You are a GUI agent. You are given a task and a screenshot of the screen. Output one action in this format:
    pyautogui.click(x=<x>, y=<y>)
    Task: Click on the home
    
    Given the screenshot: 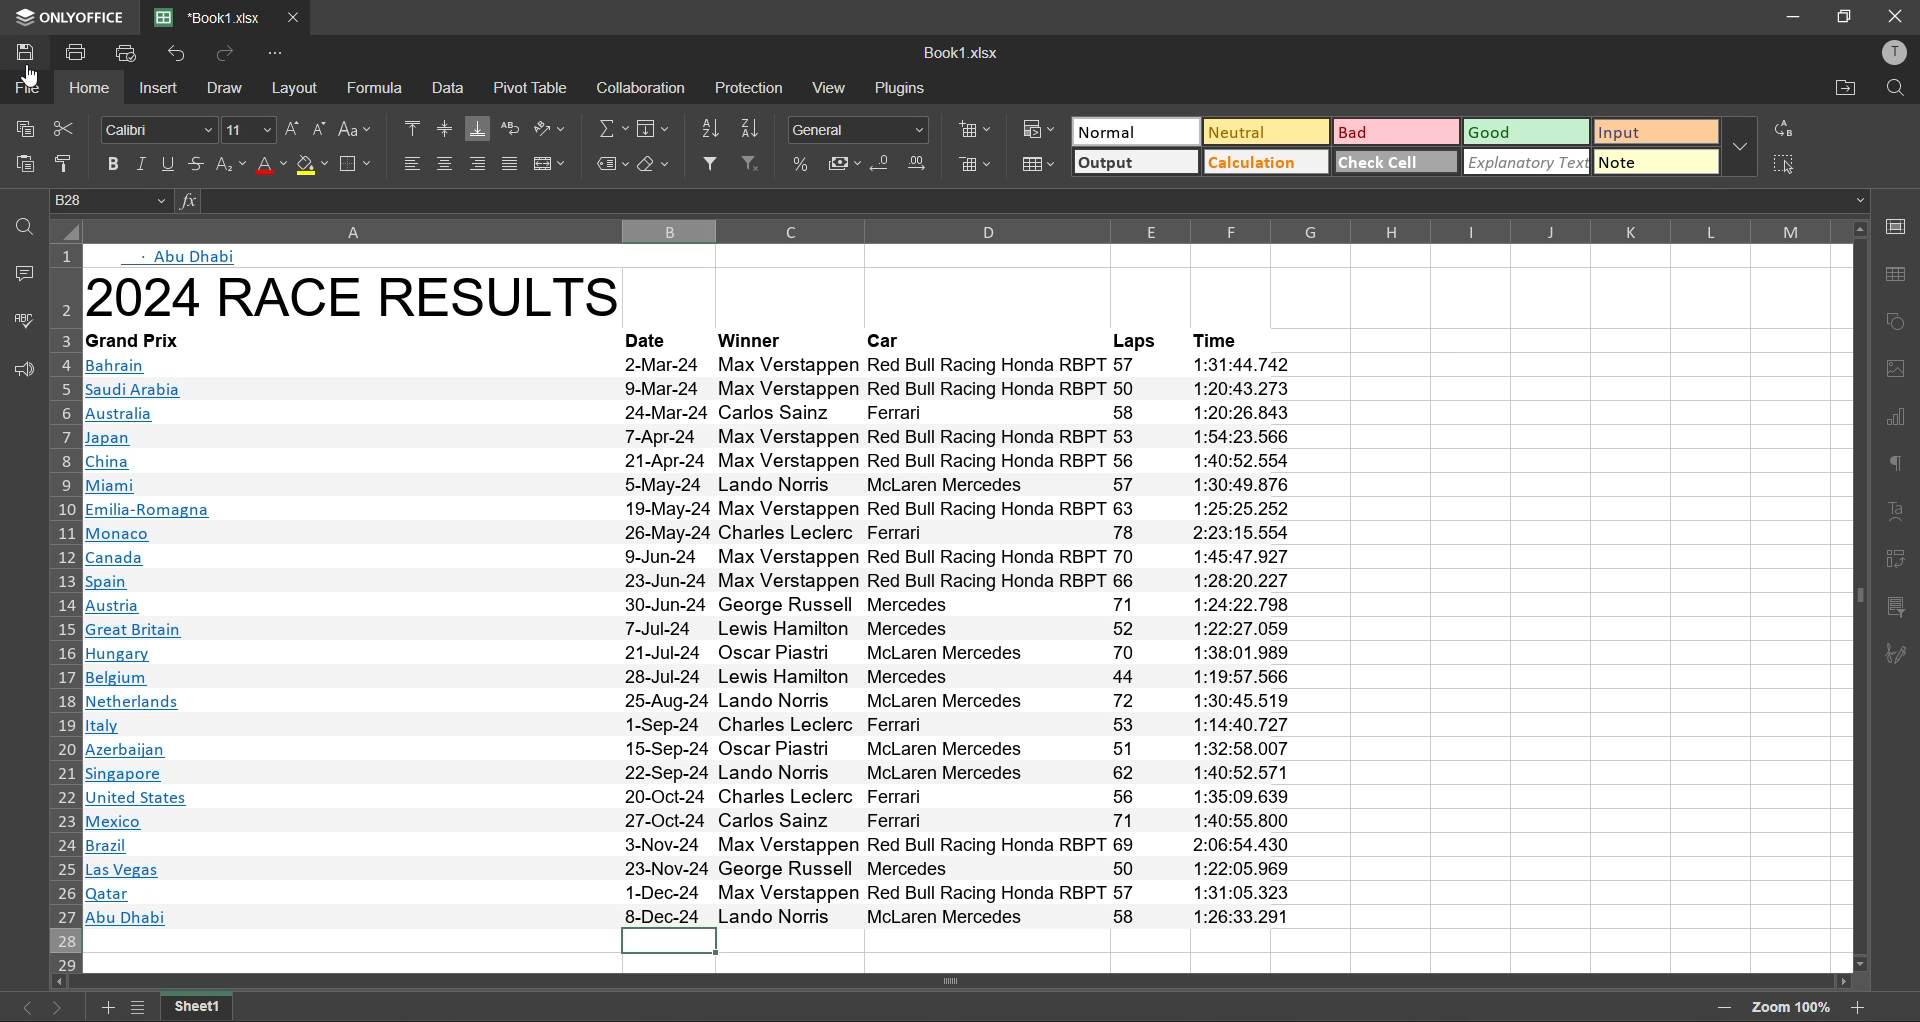 What is the action you would take?
    pyautogui.click(x=90, y=91)
    